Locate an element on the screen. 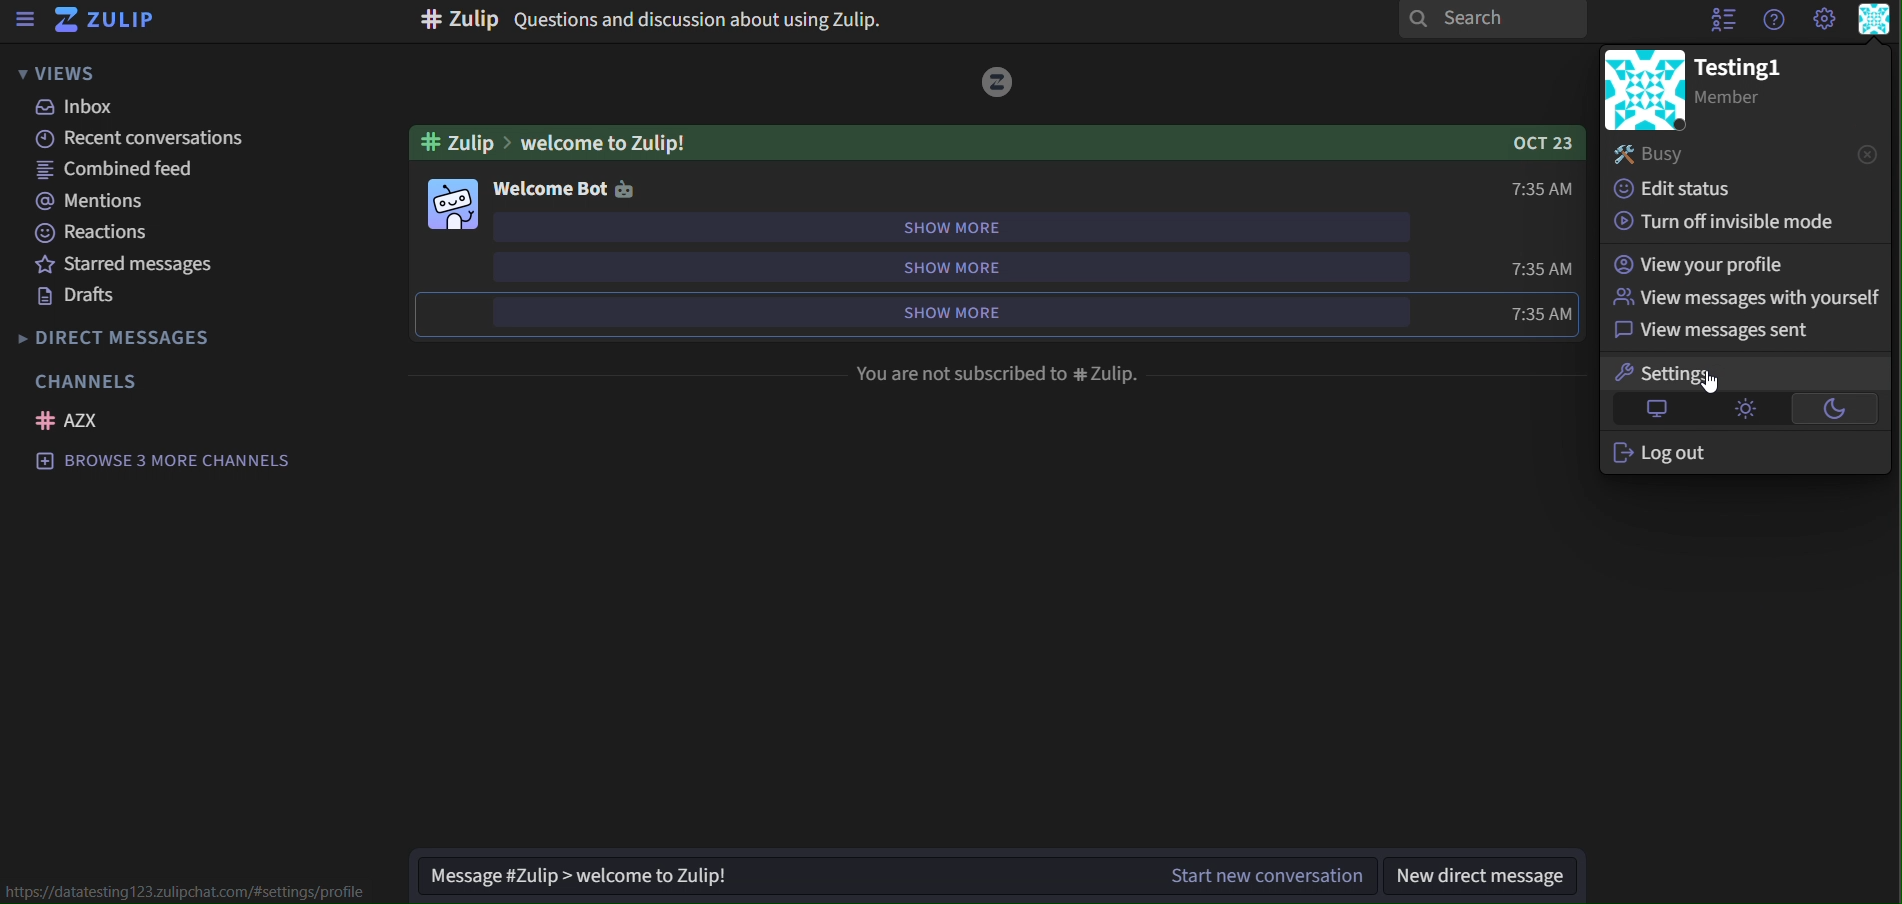  You are not Subscribed to # Zulip. is located at coordinates (995, 375).